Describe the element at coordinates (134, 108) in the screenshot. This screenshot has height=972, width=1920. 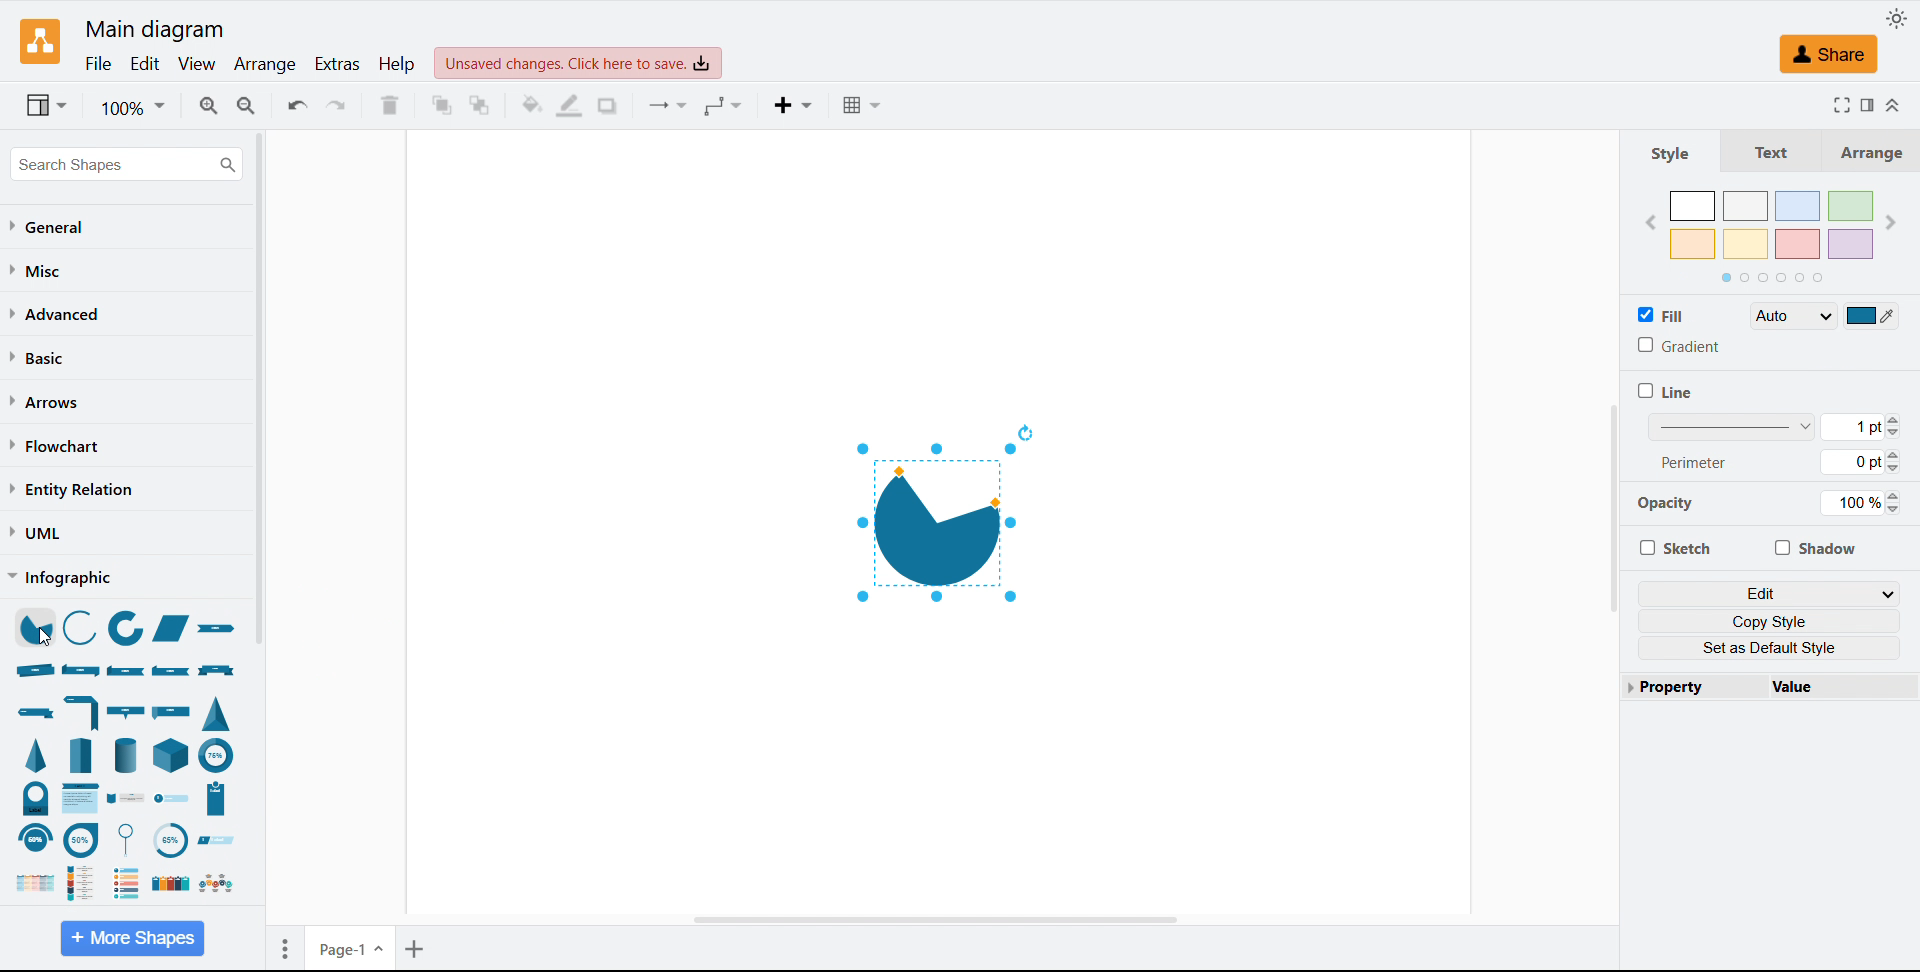
I see `Zoom level ` at that location.